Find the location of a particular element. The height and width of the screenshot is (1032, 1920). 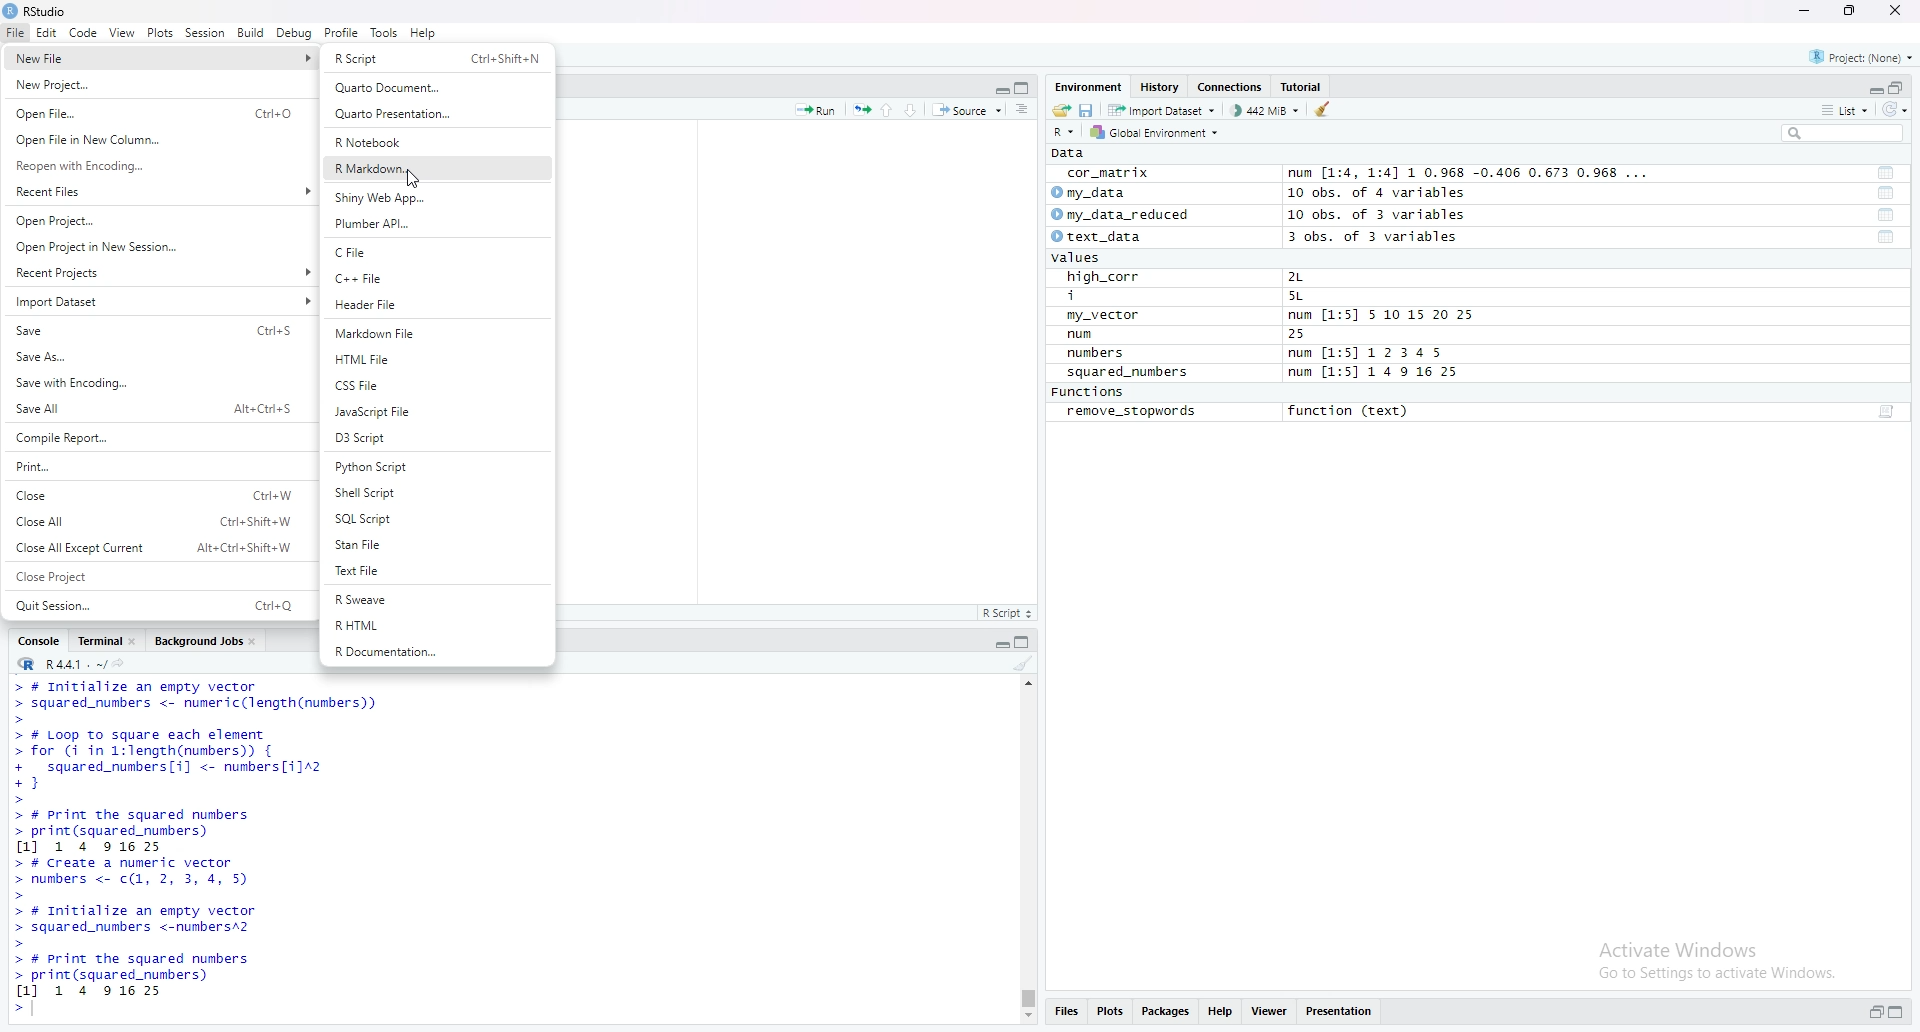

Stan File is located at coordinates (435, 546).